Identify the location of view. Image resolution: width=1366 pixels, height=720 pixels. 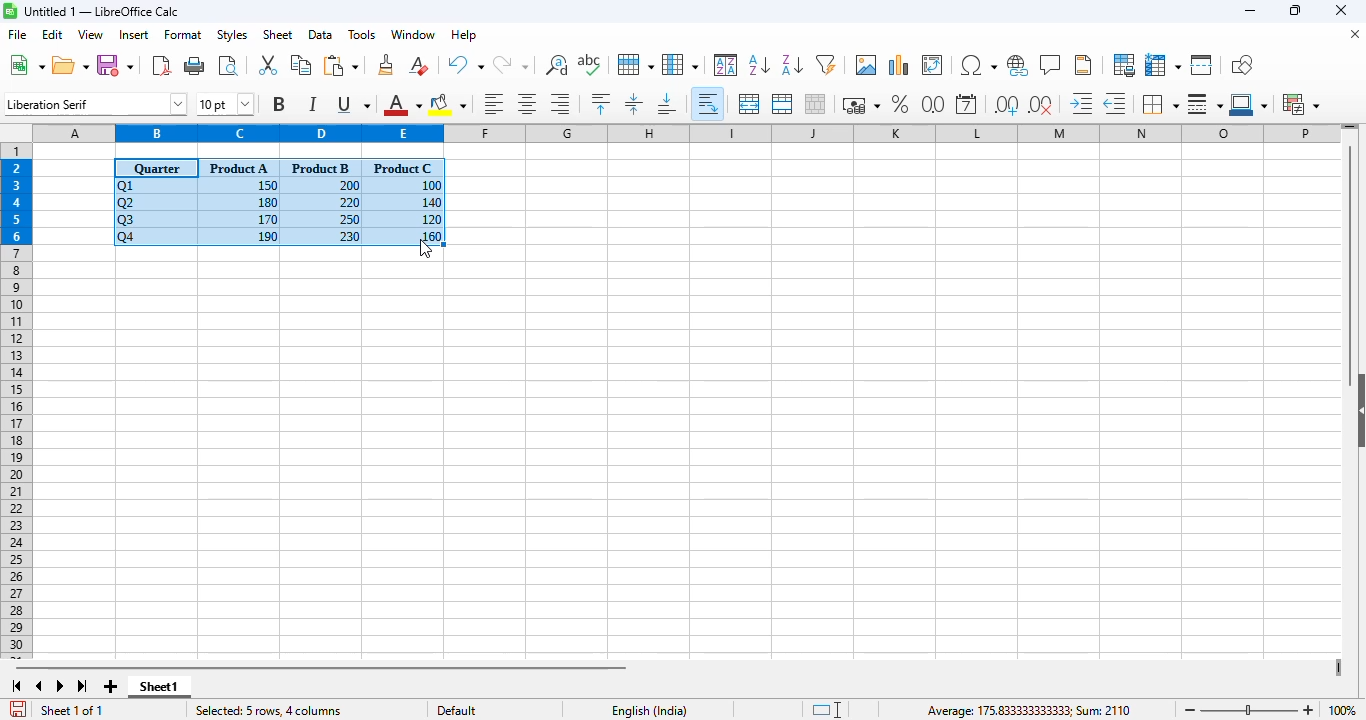
(90, 34).